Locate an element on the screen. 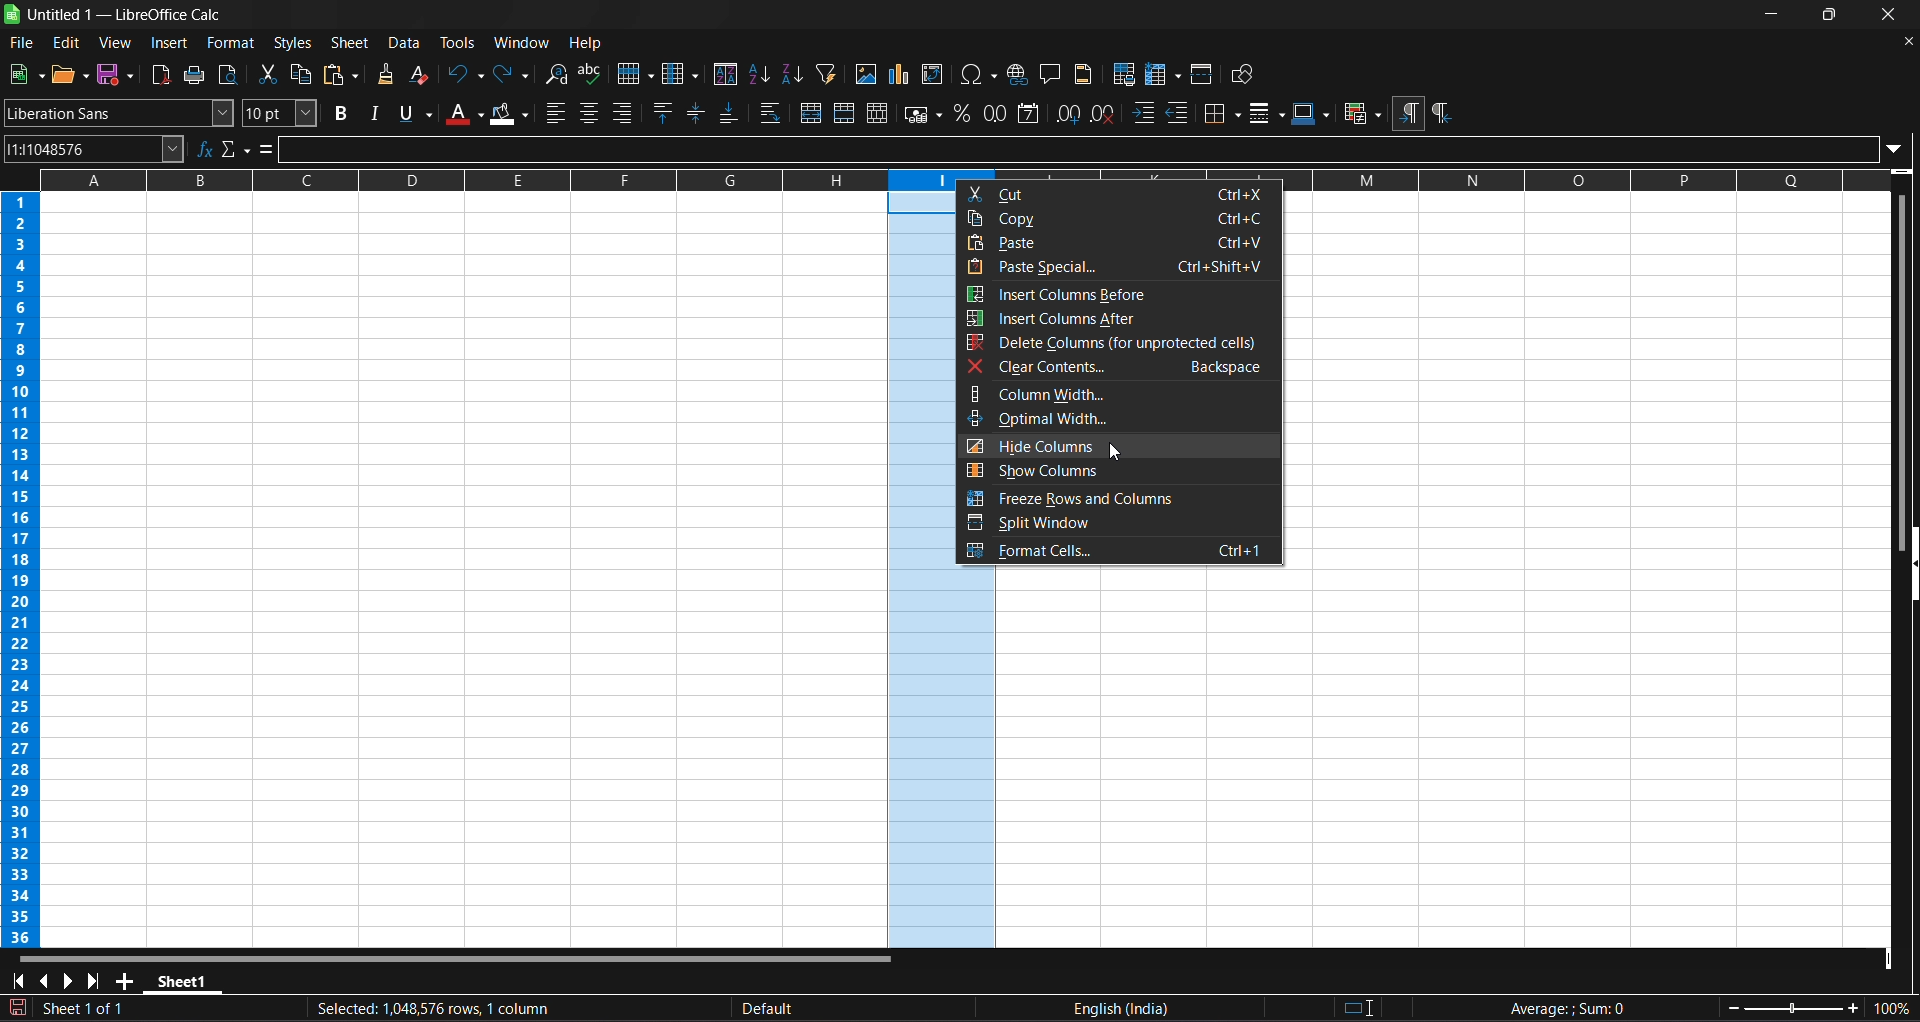  close is located at coordinates (1892, 14).